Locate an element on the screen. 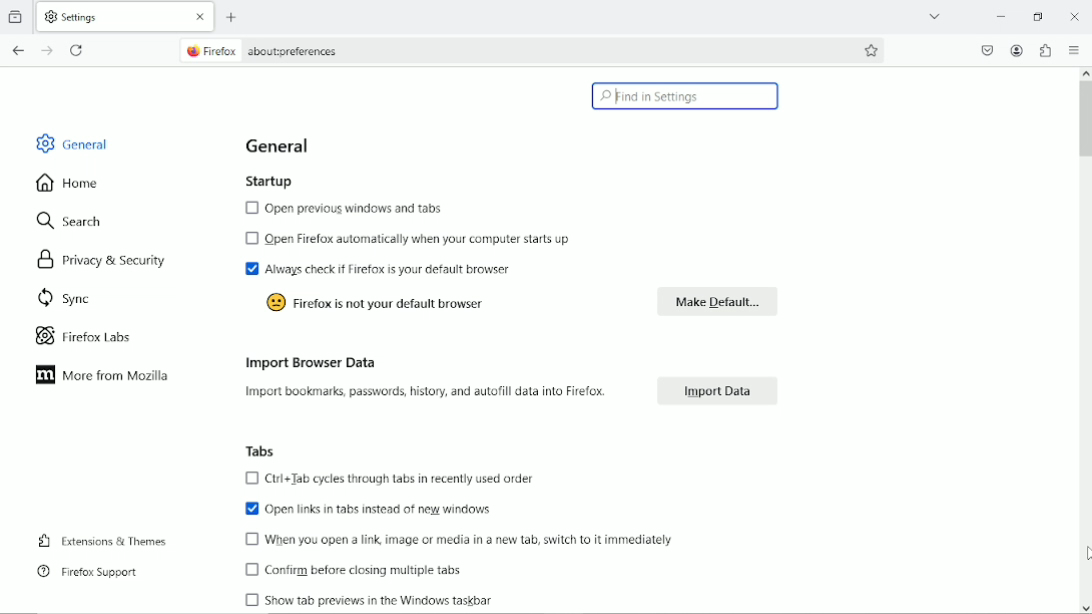 The width and height of the screenshot is (1092, 614). Ctrl+Tab cycles through tabs in recently used order is located at coordinates (405, 480).